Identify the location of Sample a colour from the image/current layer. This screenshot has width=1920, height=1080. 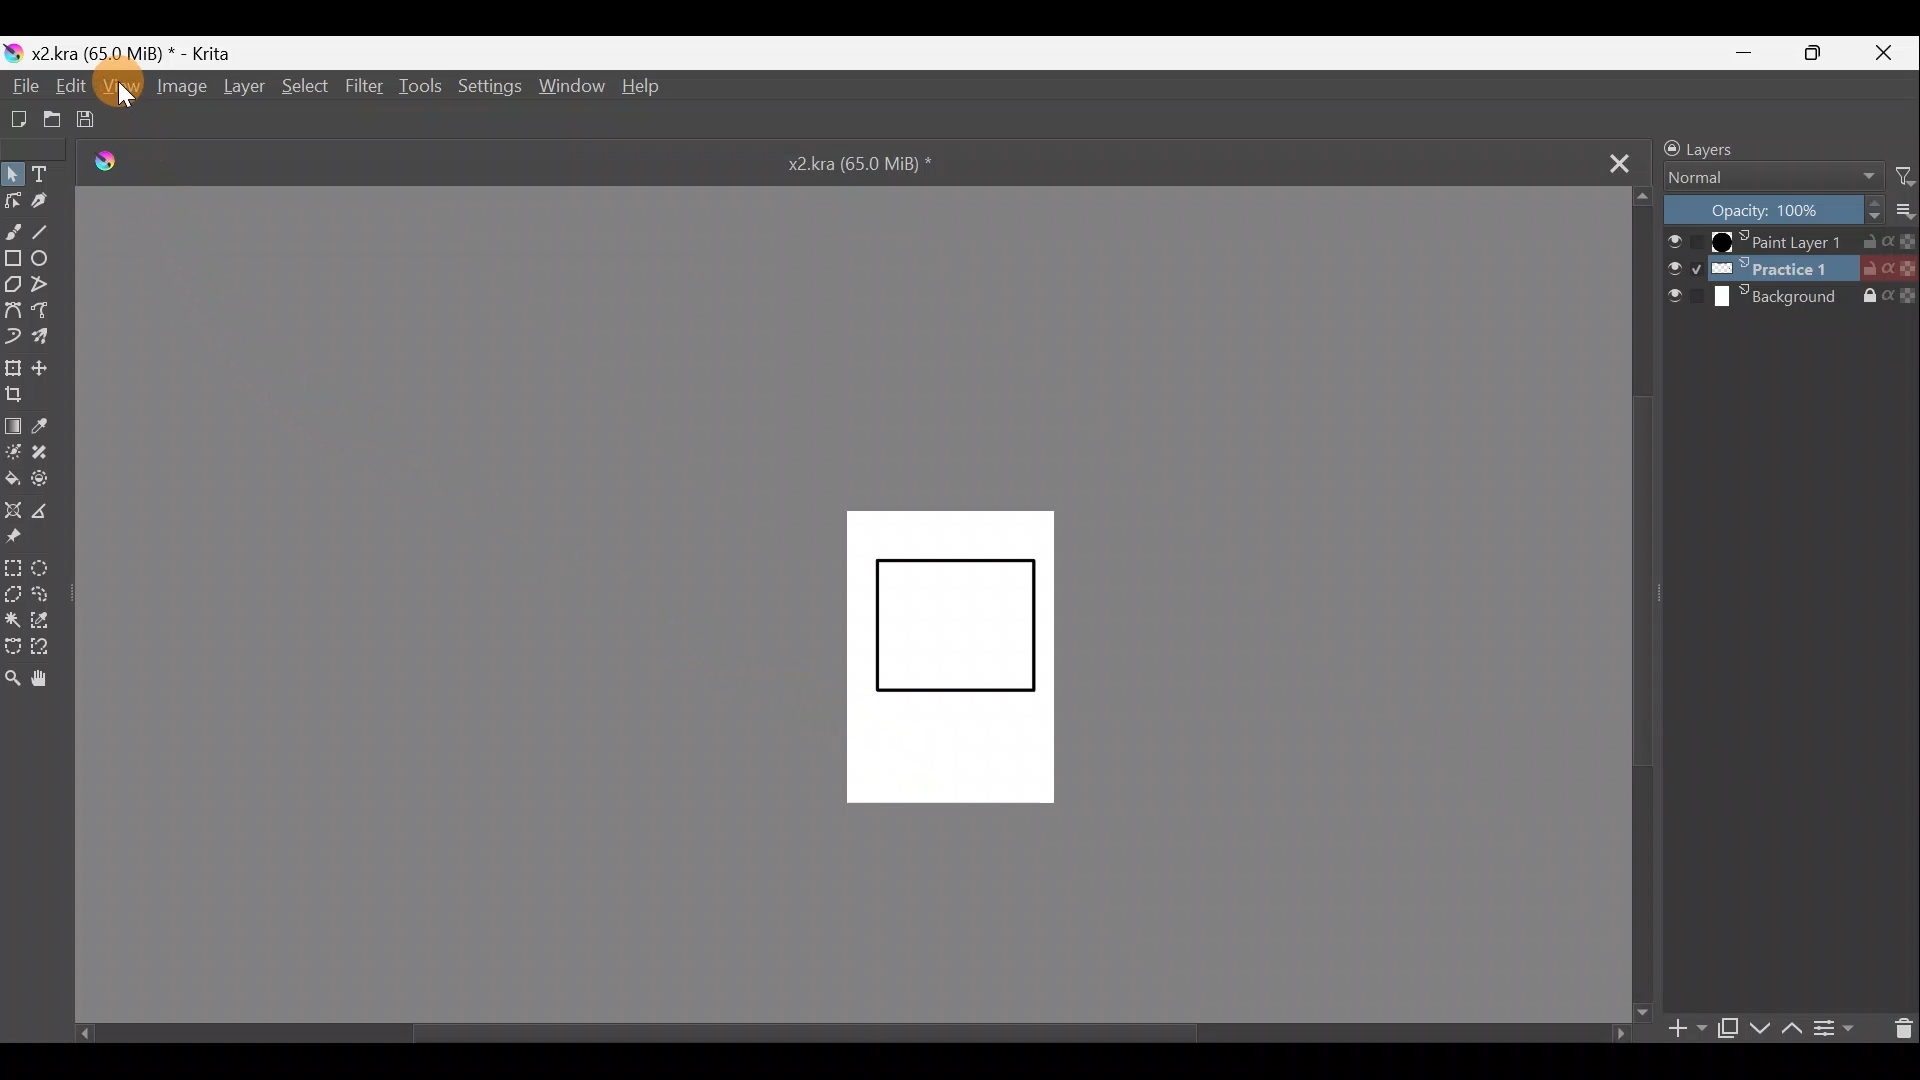
(44, 425).